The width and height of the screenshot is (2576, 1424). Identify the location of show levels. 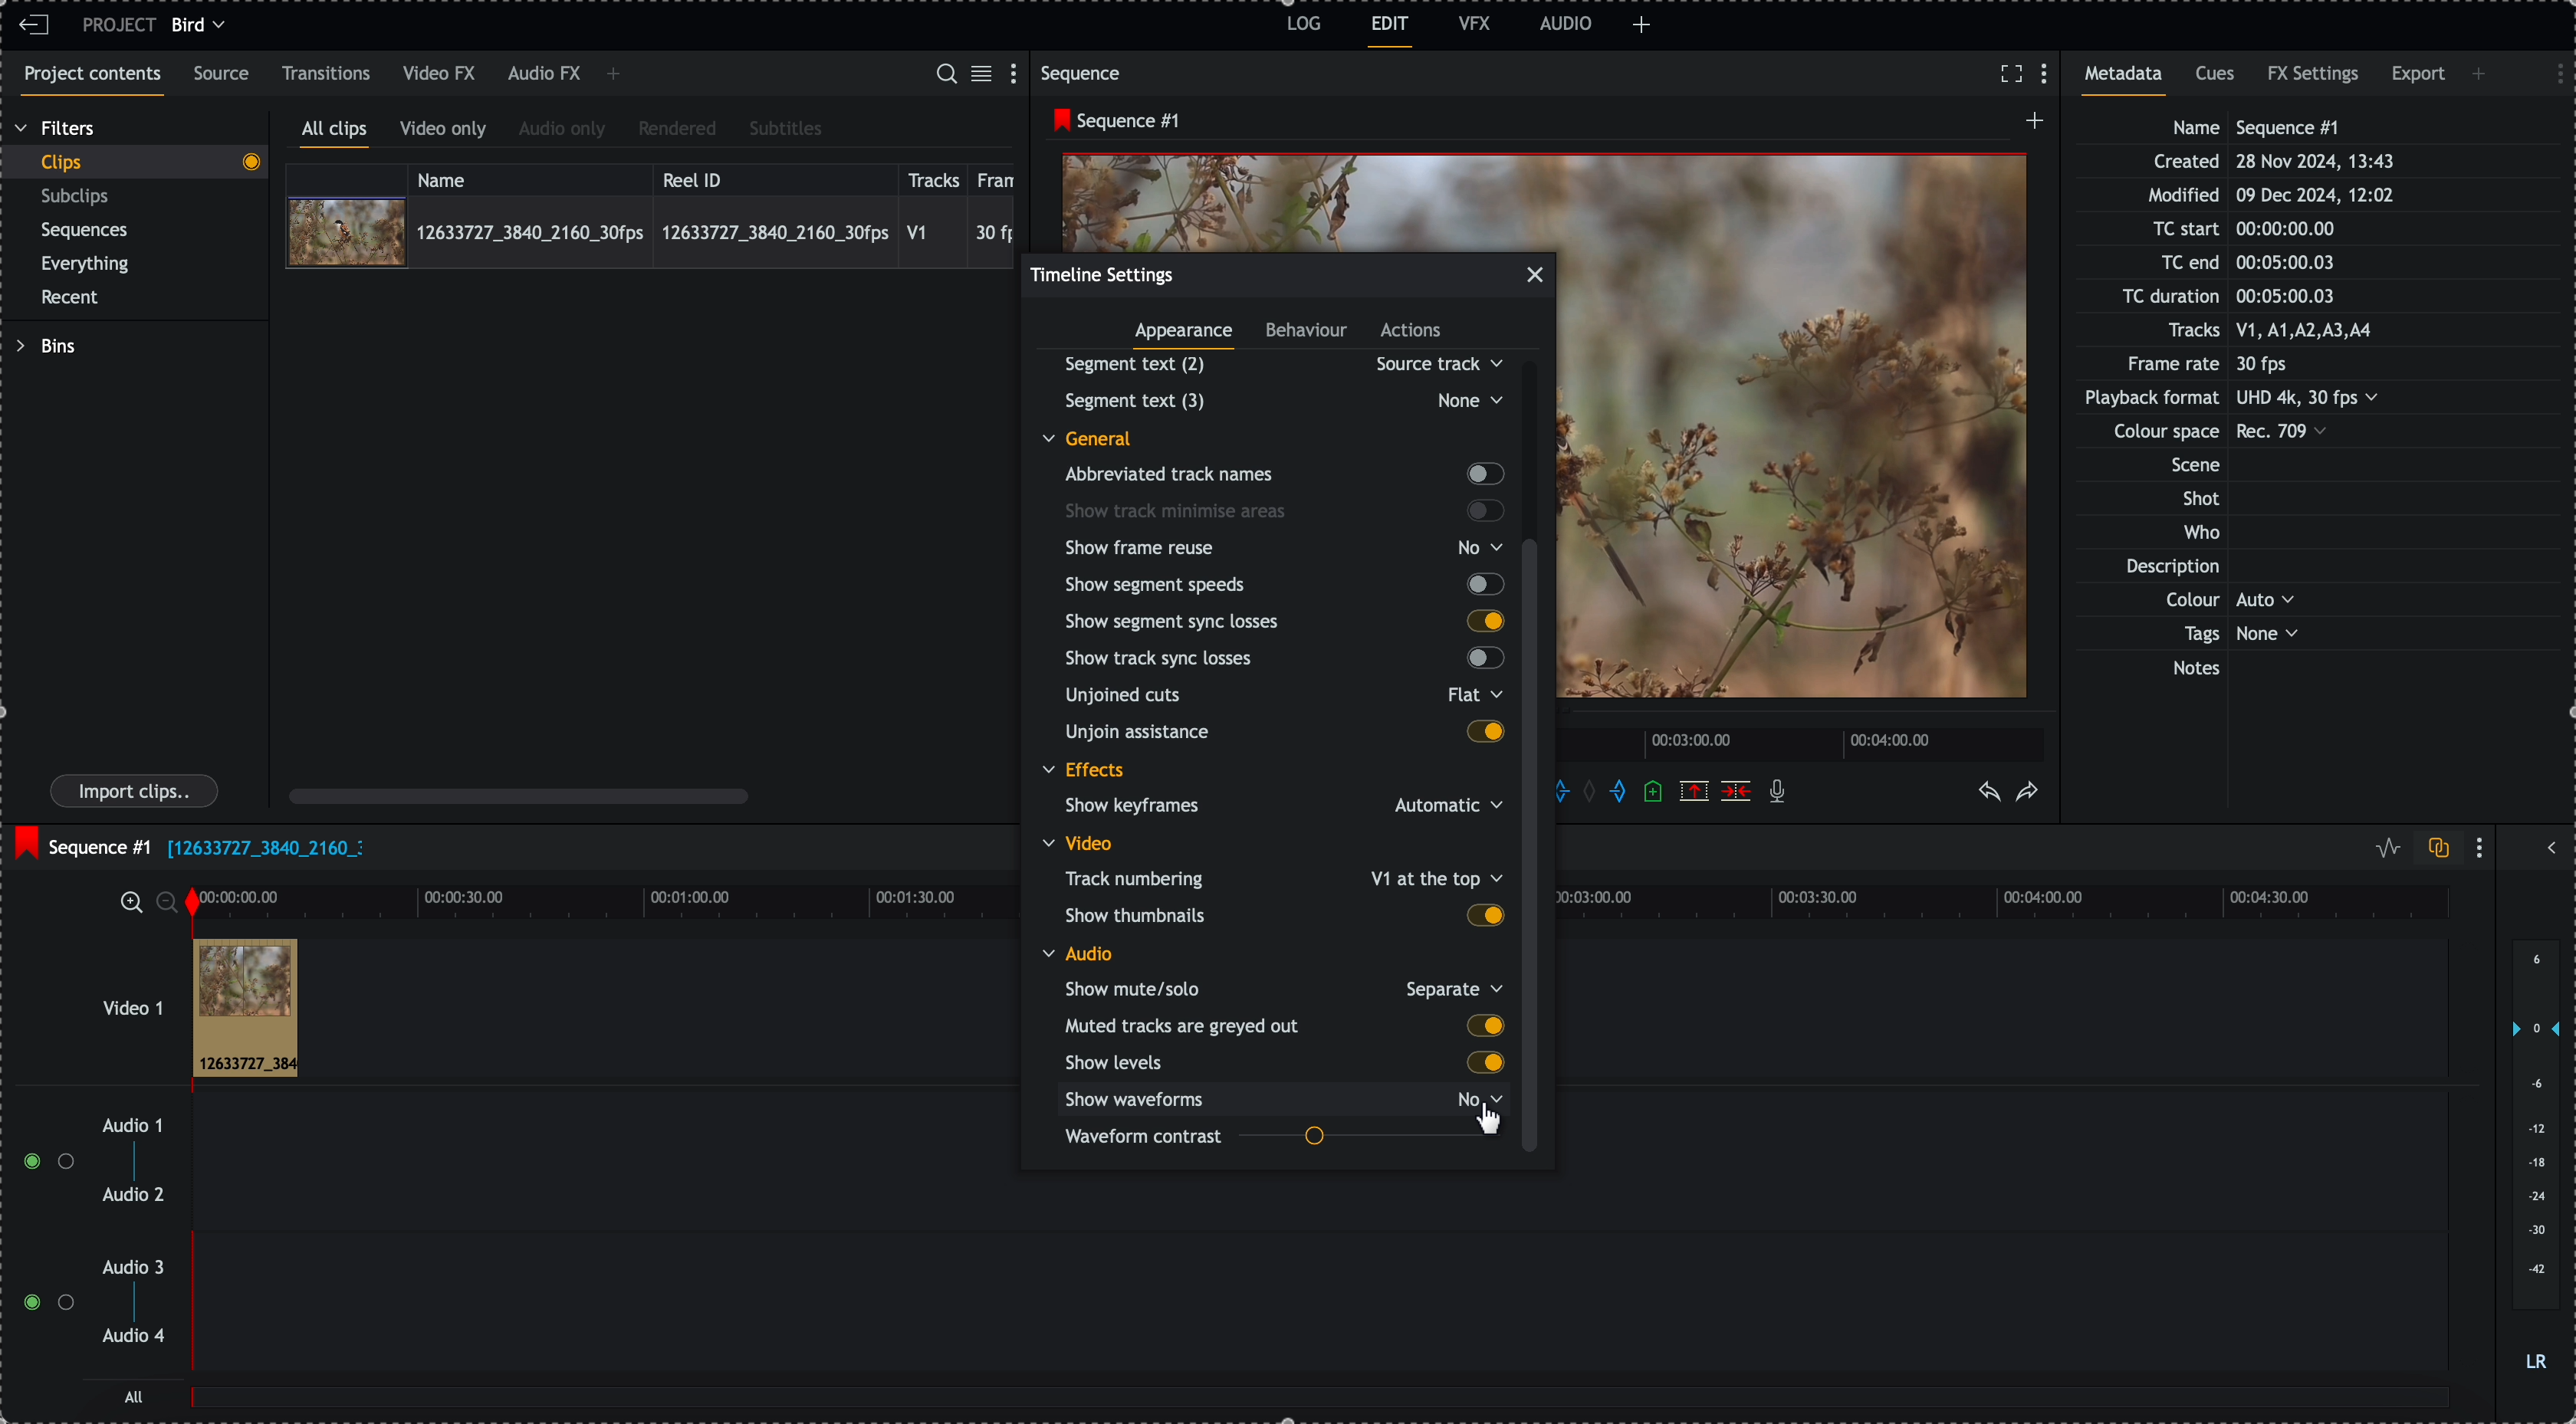
(1280, 1063).